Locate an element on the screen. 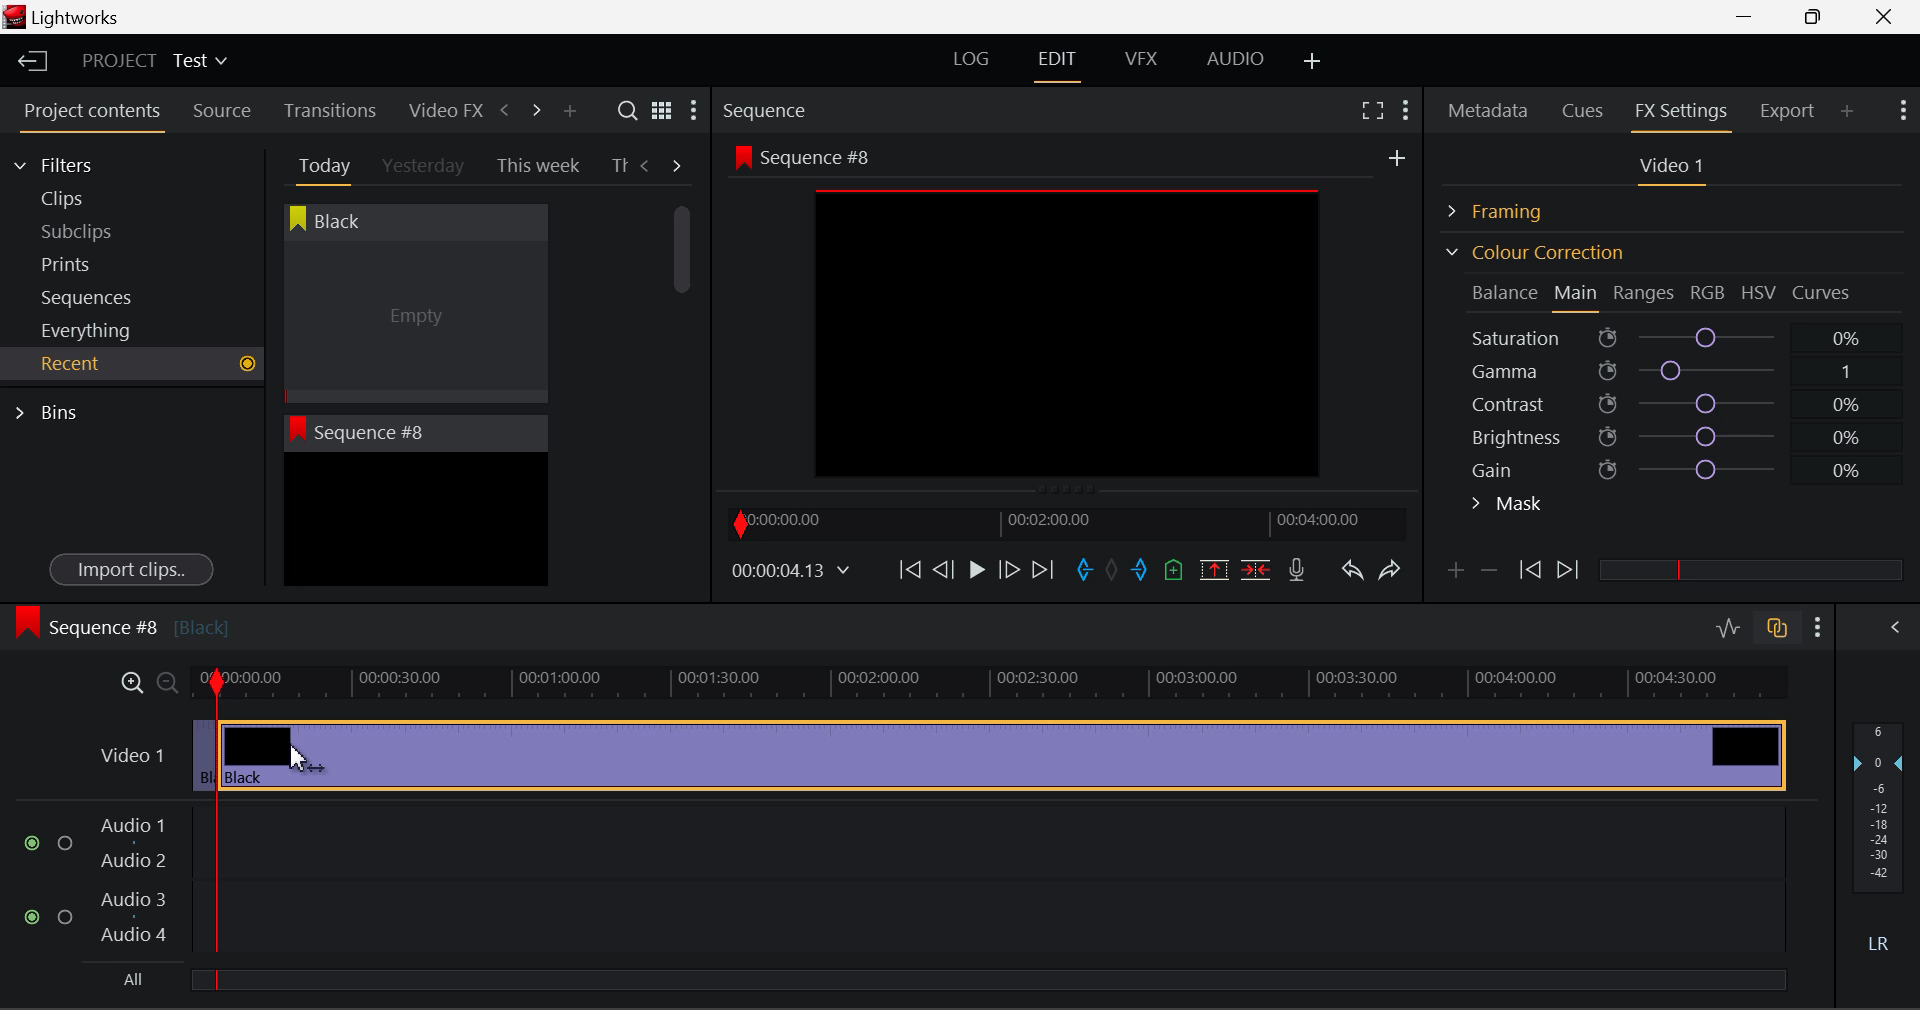 The width and height of the screenshot is (1920, 1010). Gain is located at coordinates (1692, 466).